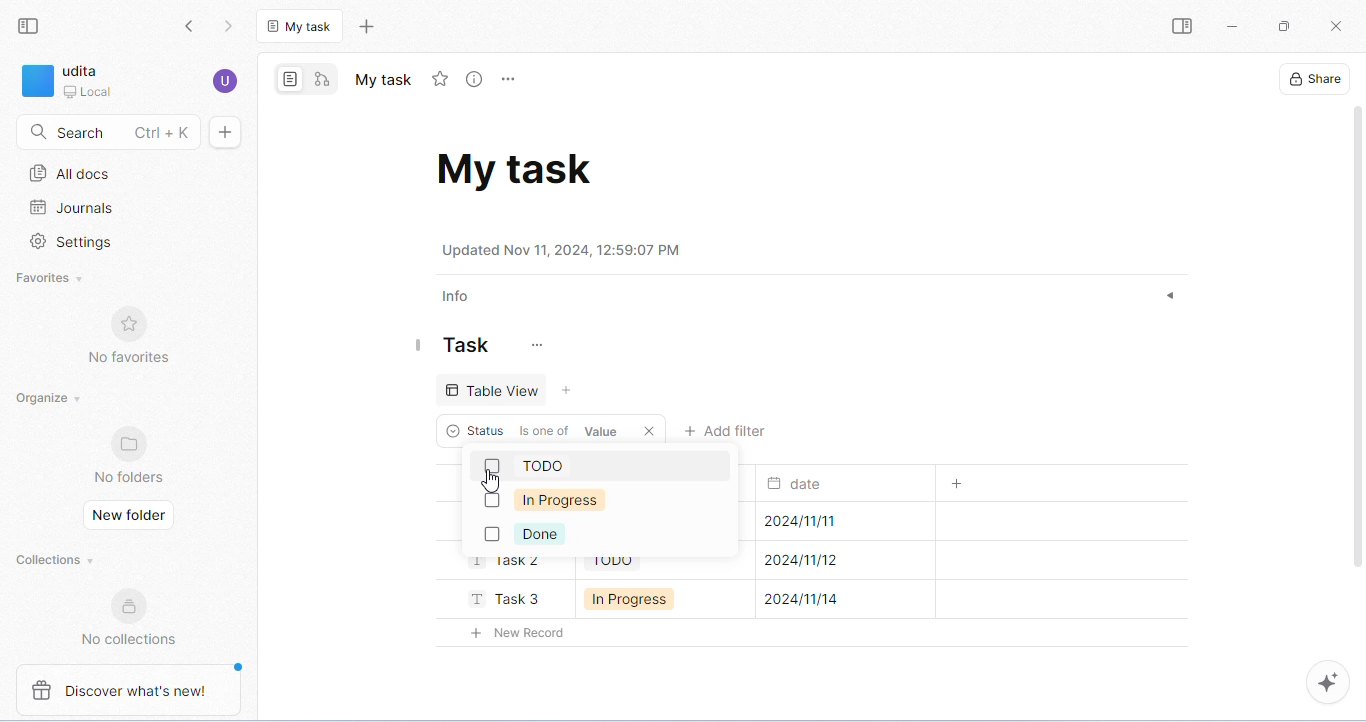 The width and height of the screenshot is (1366, 722). Describe the element at coordinates (1312, 78) in the screenshot. I see `share` at that location.